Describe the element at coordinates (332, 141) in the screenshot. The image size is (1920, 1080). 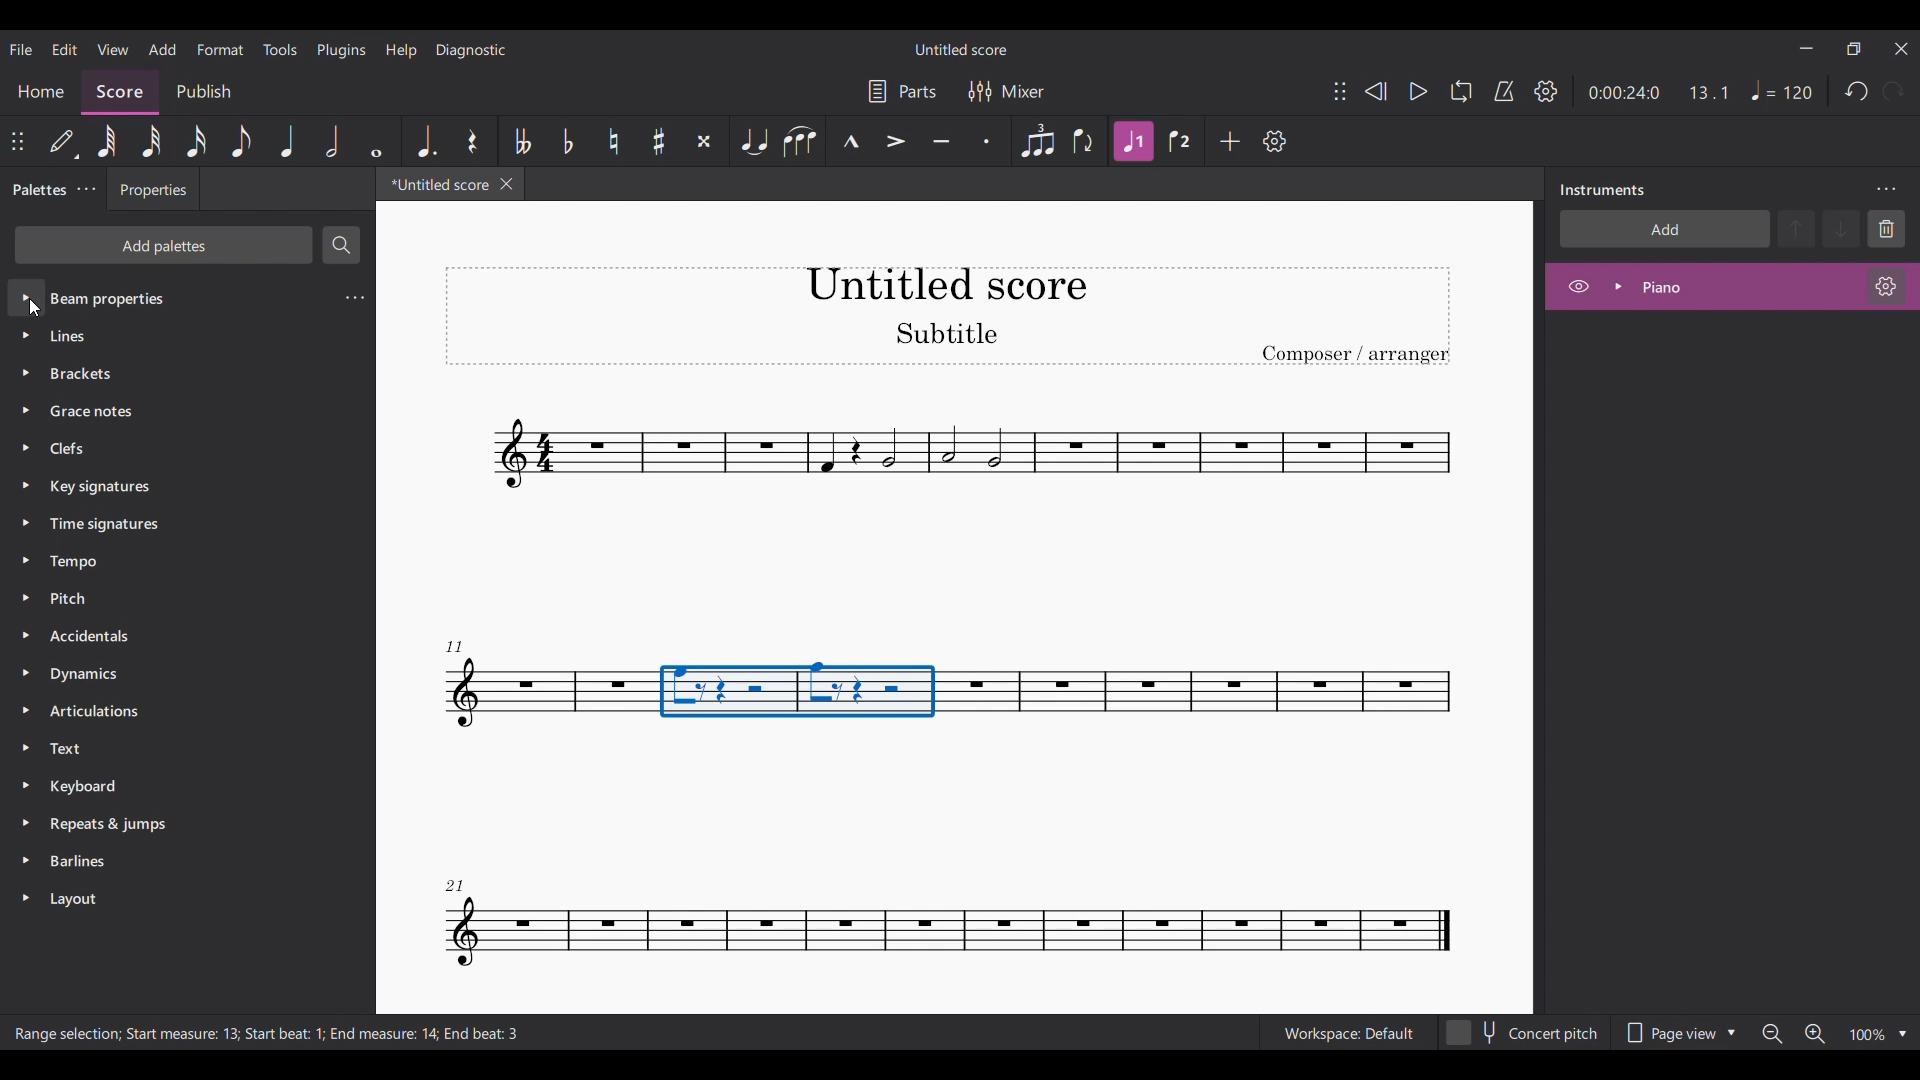
I see `Half note` at that location.